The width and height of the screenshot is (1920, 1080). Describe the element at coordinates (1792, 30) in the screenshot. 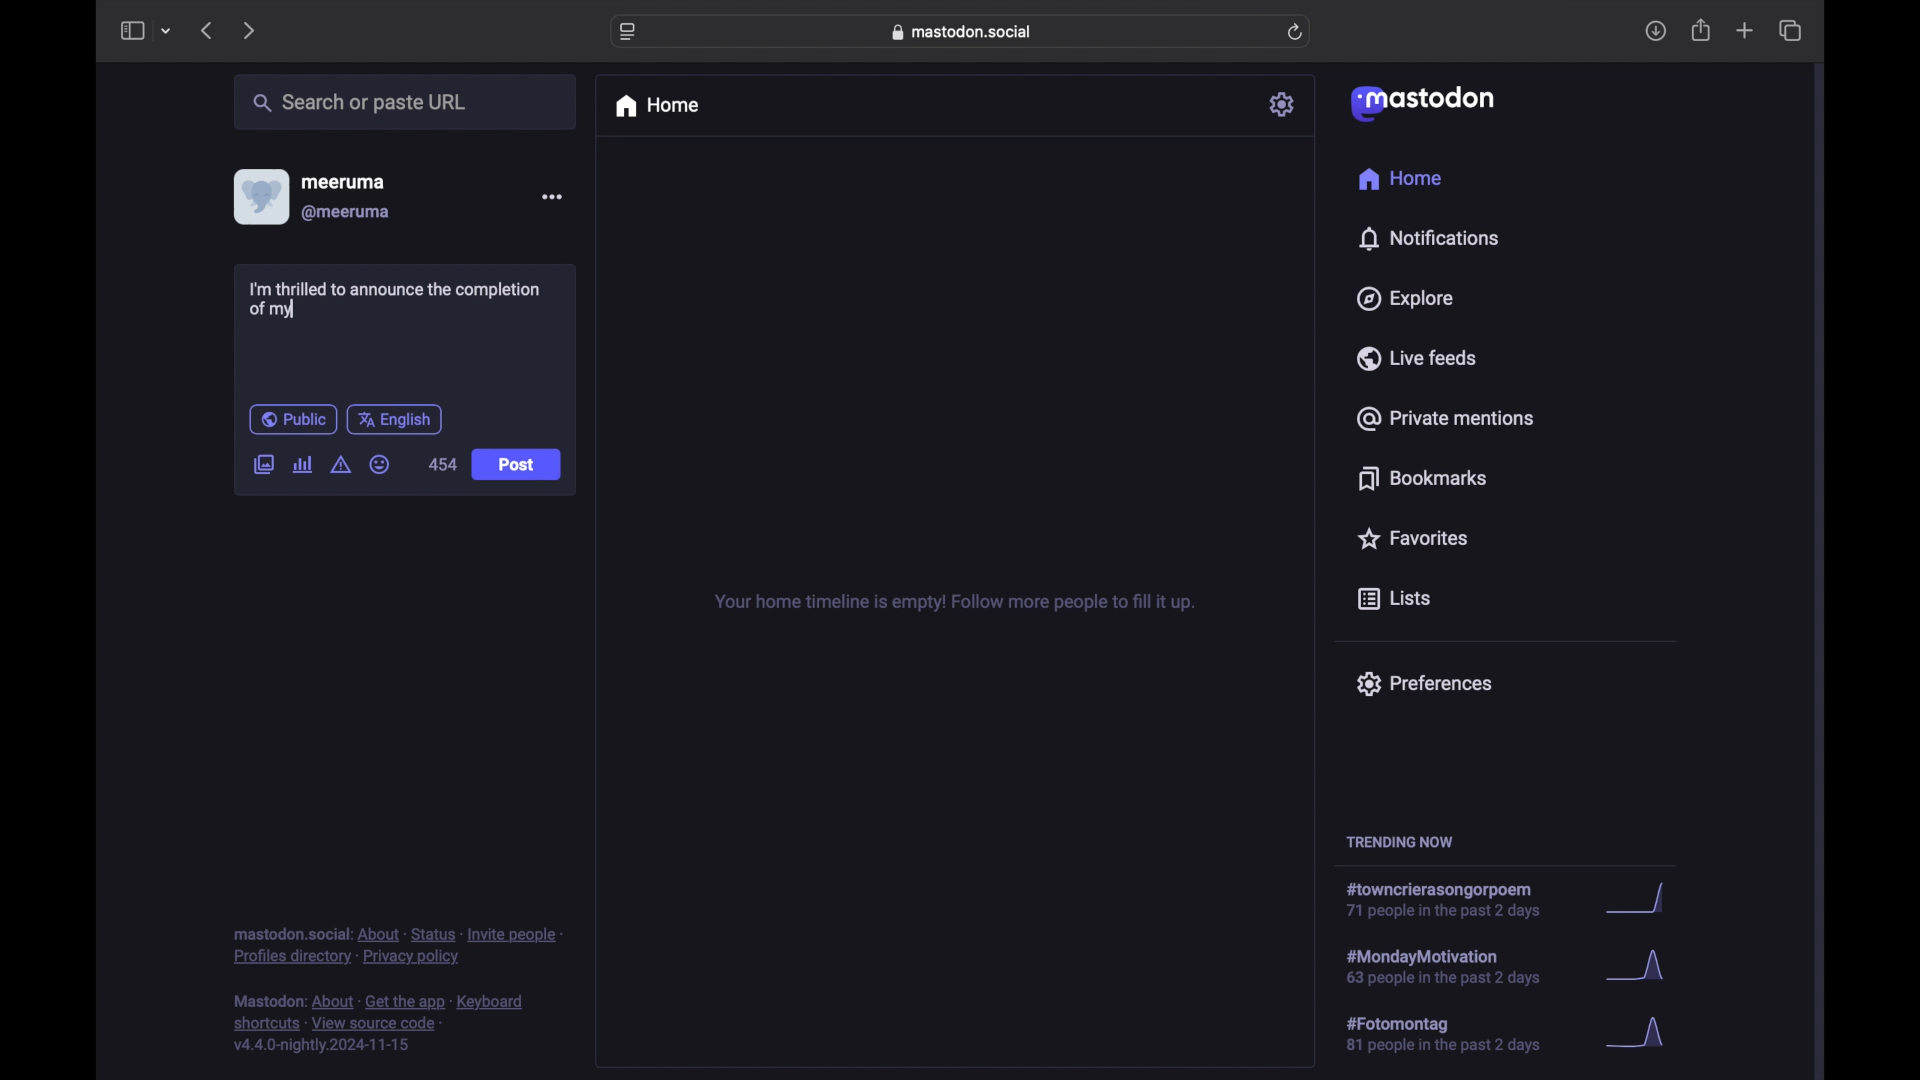

I see `show tab overview` at that location.